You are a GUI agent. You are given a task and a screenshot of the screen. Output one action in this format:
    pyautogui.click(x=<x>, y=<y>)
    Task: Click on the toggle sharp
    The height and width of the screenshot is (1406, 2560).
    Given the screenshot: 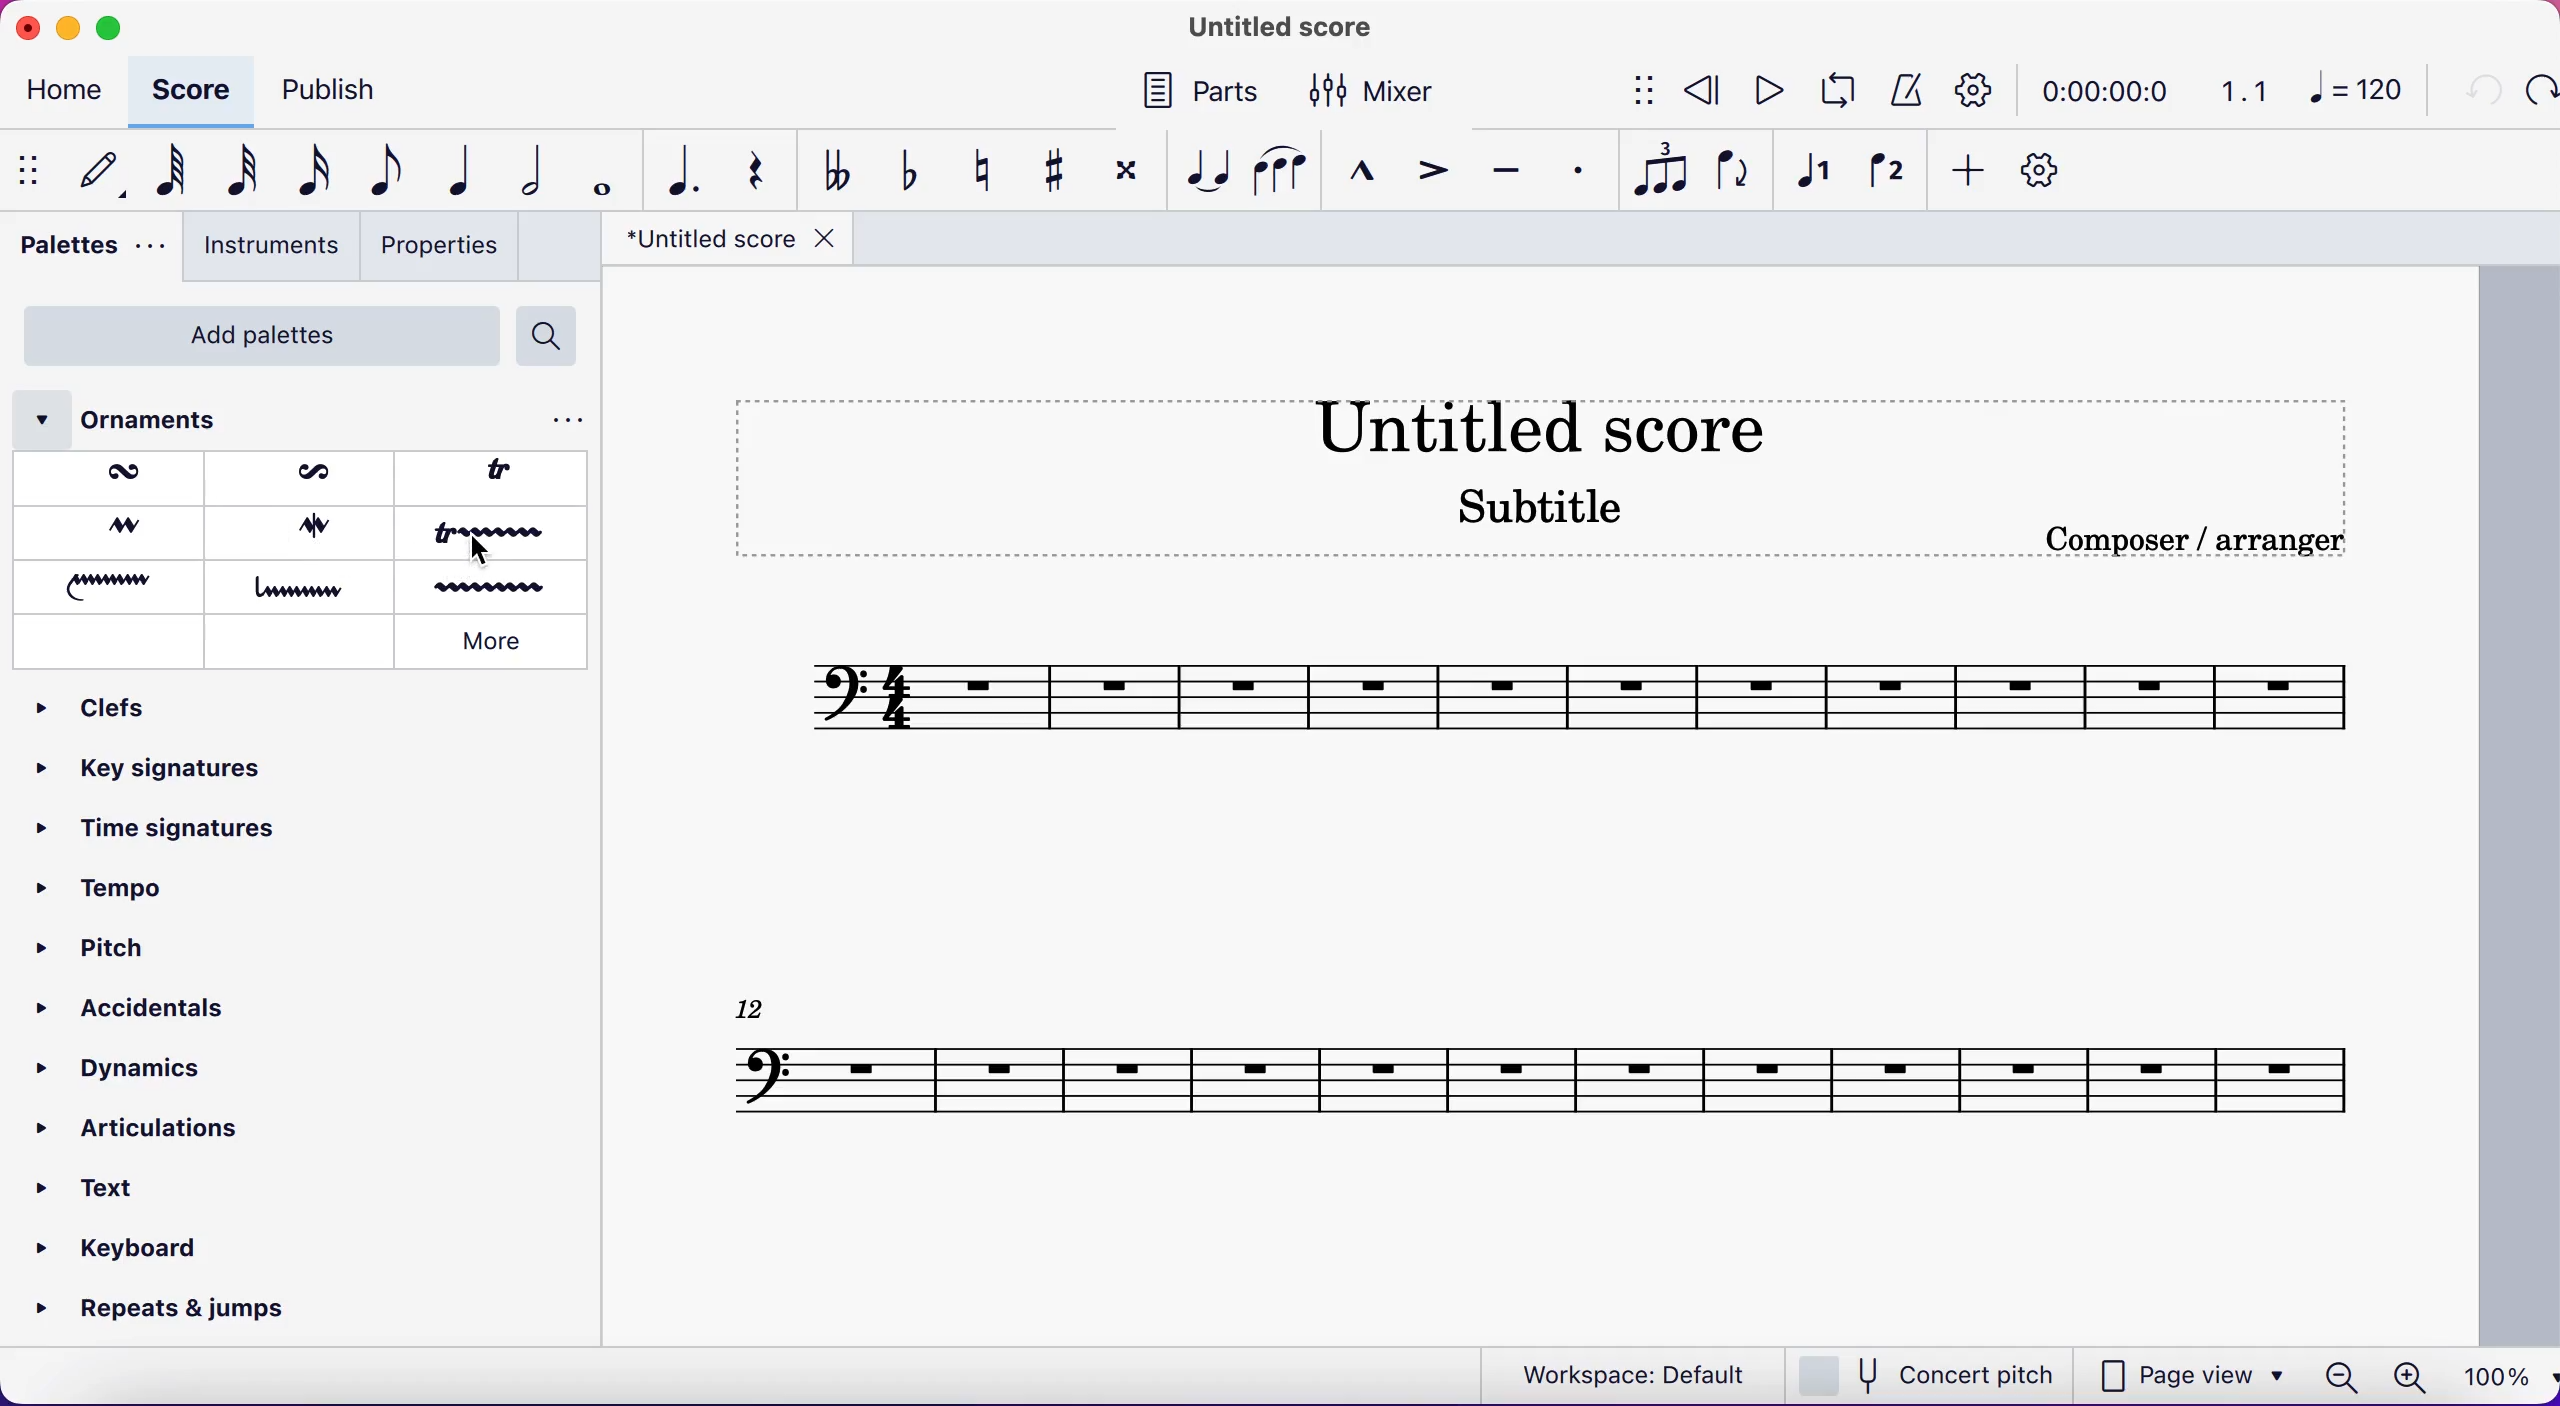 What is the action you would take?
    pyautogui.click(x=1051, y=168)
    